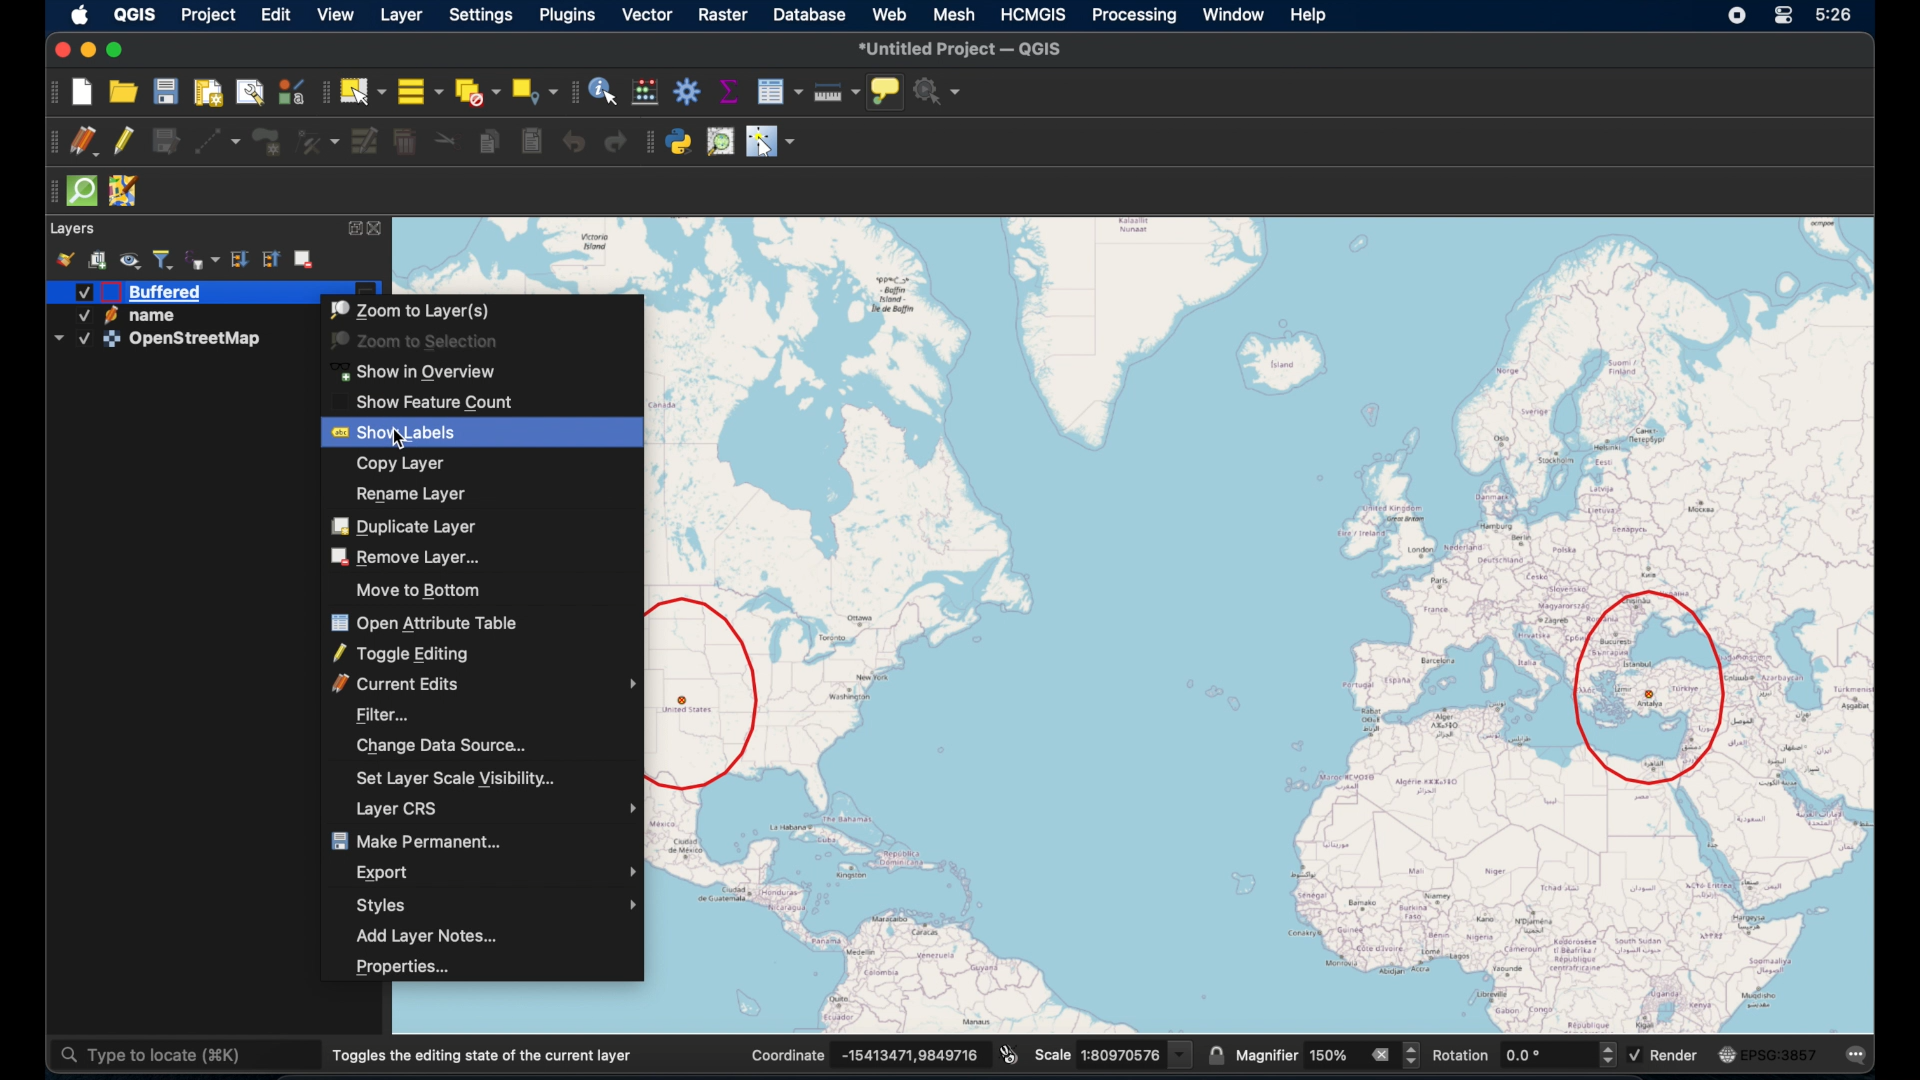  Describe the element at coordinates (269, 257) in the screenshot. I see `collapse all` at that location.